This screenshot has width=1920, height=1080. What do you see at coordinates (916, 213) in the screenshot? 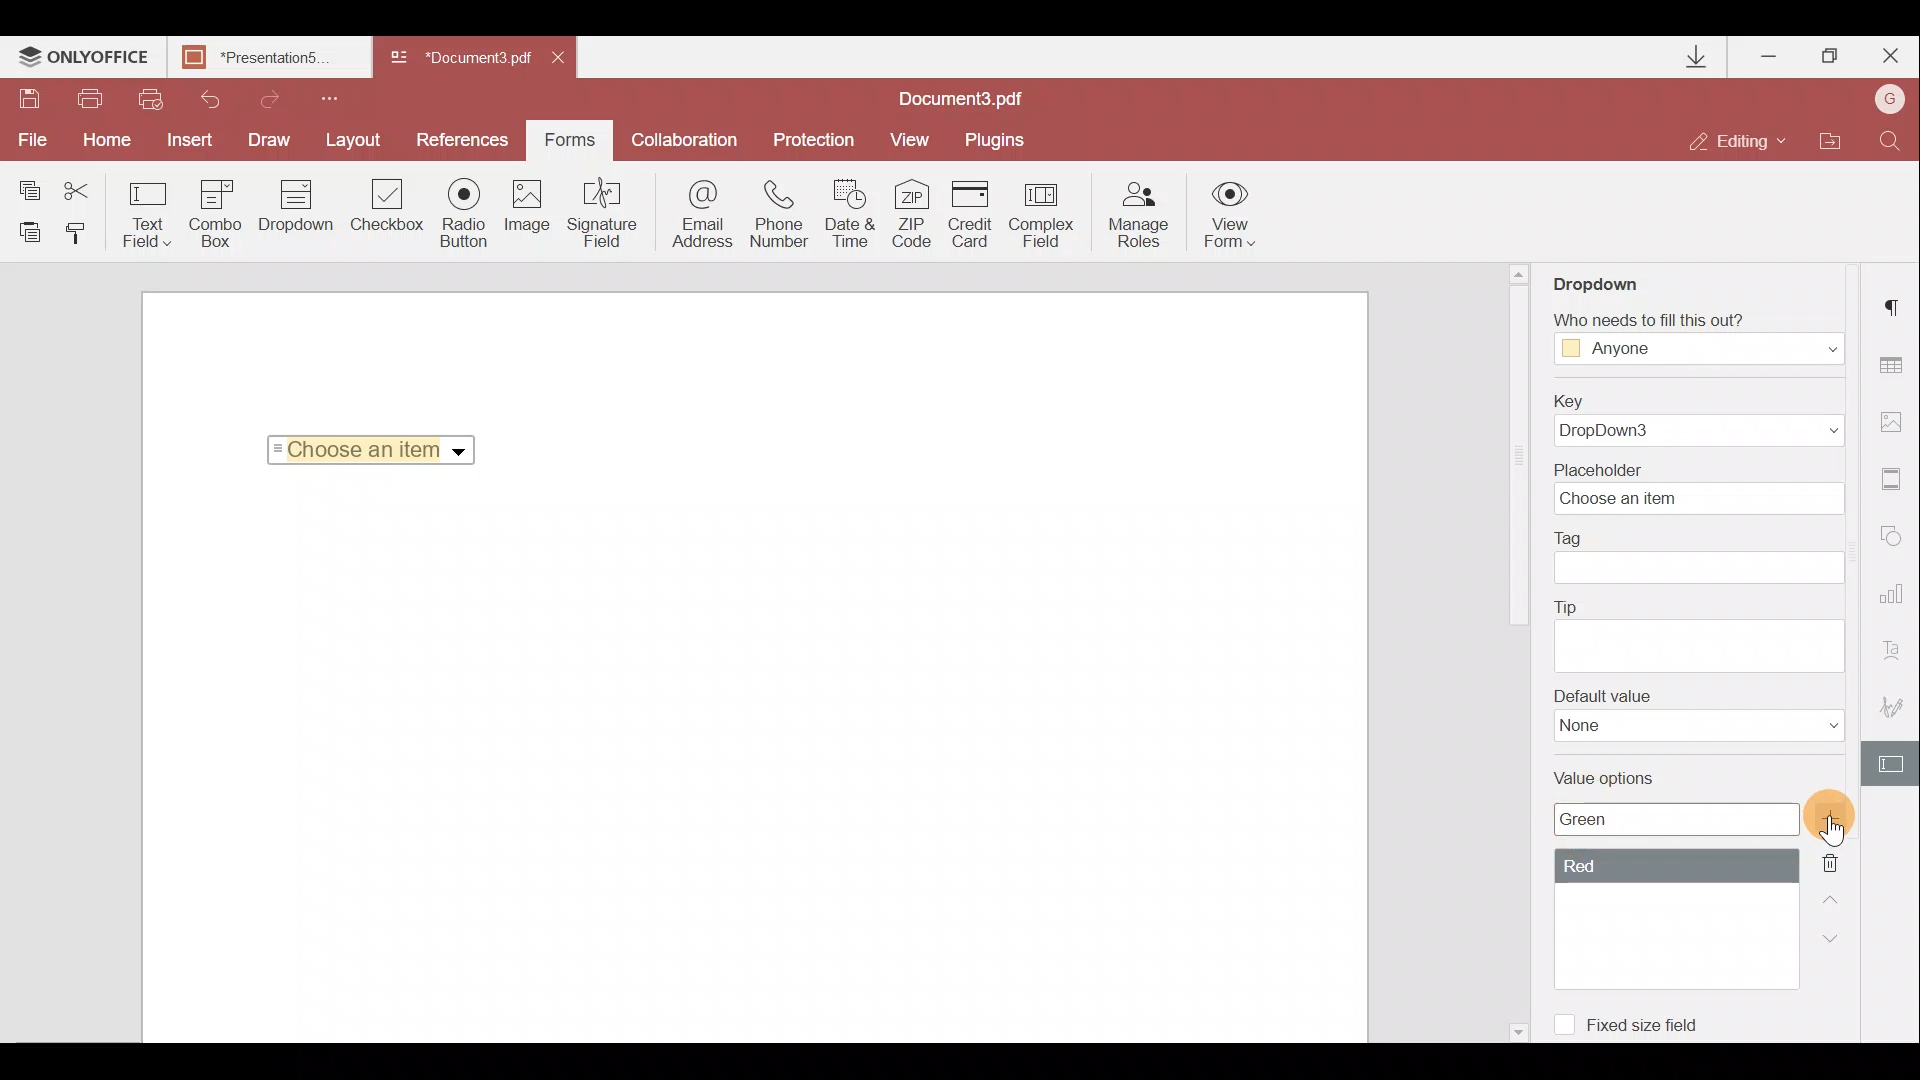
I see `ZIP code` at bounding box center [916, 213].